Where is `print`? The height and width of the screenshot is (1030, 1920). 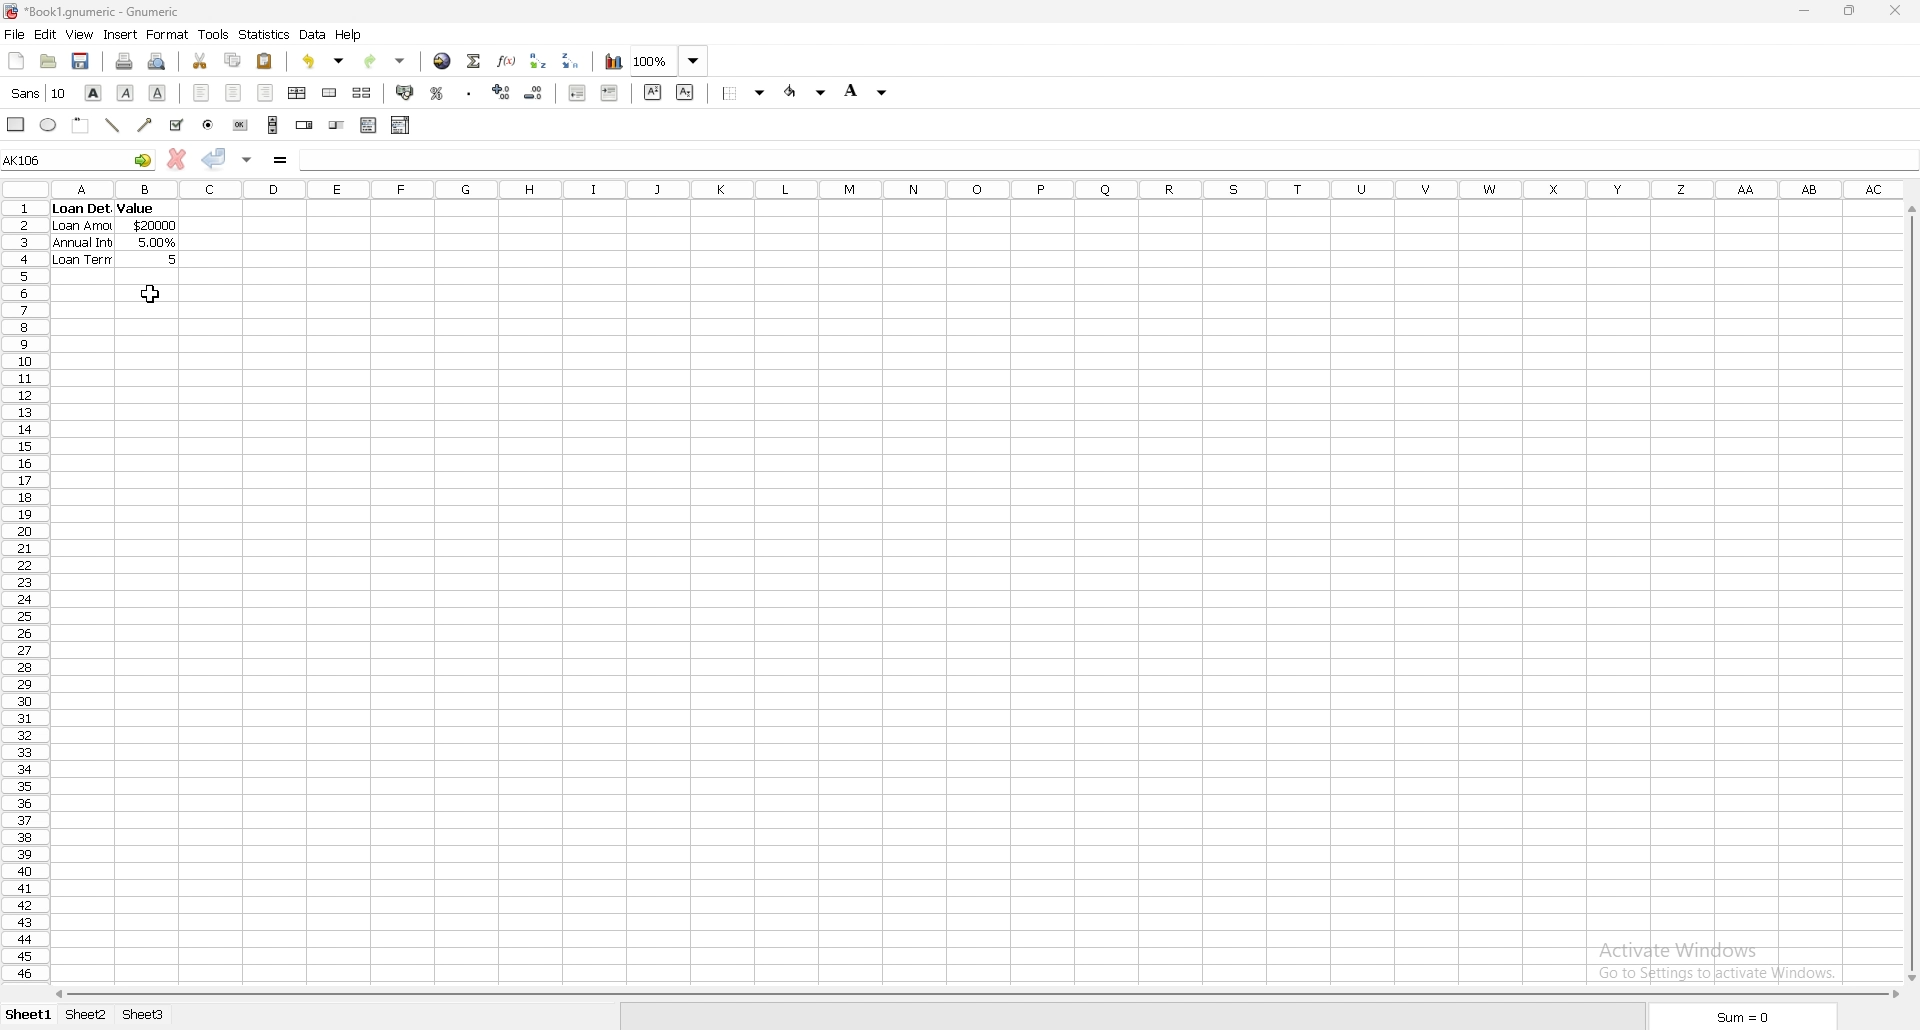 print is located at coordinates (126, 60).